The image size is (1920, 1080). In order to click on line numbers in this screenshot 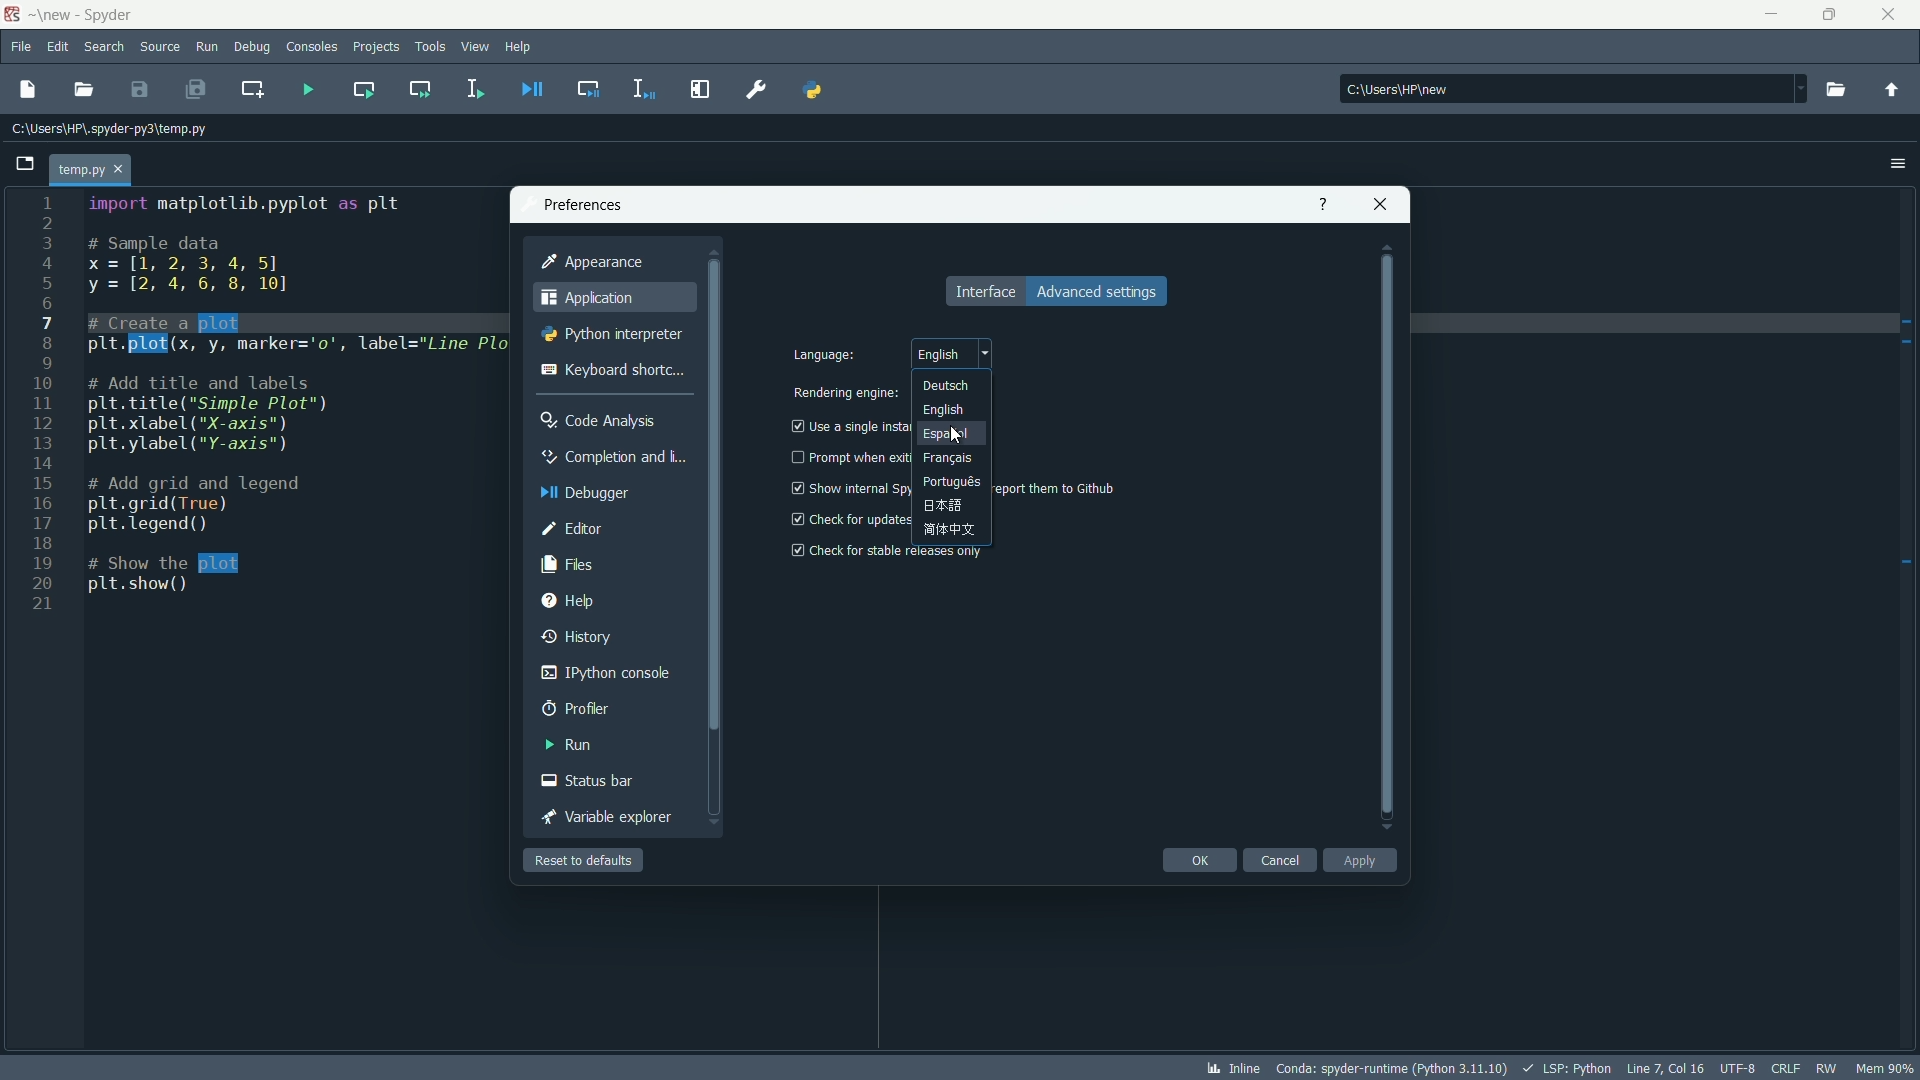, I will do `click(44, 408)`.